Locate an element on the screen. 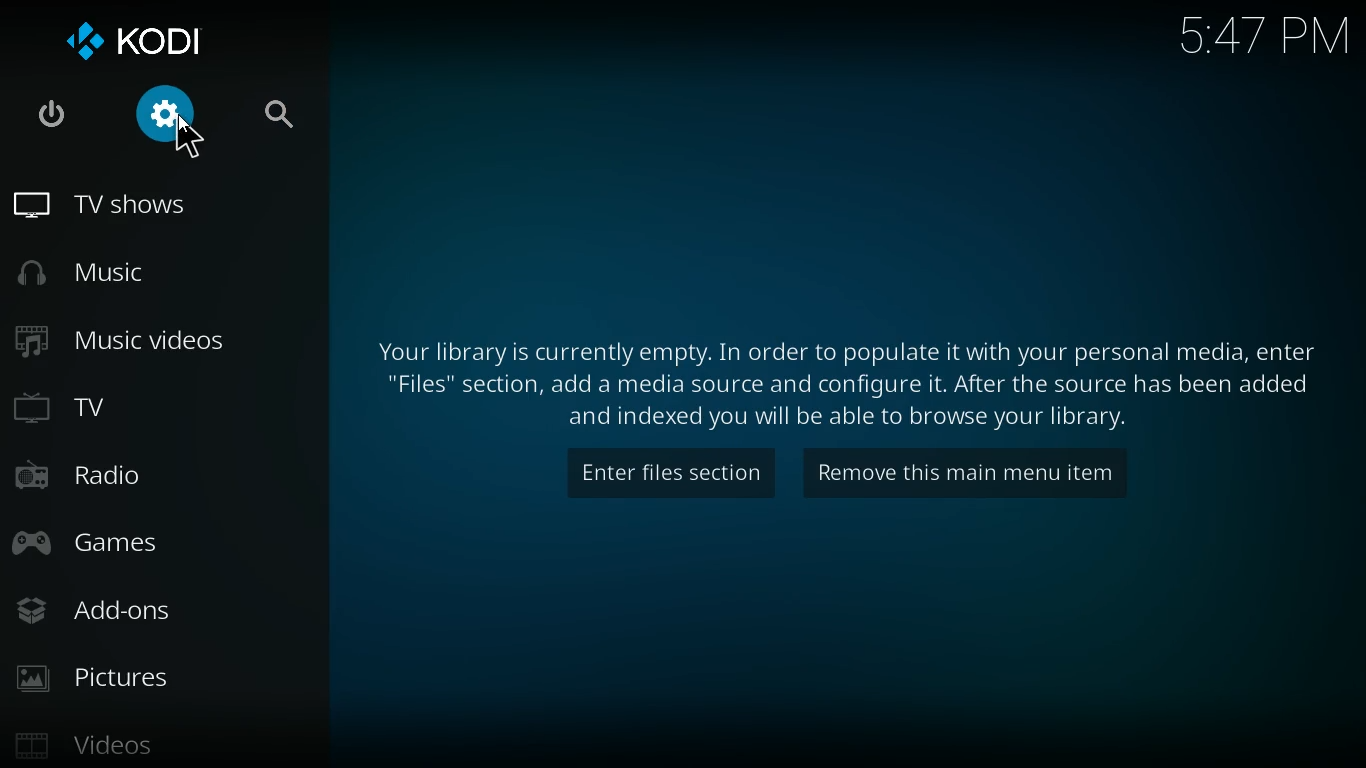  videos is located at coordinates (164, 741).